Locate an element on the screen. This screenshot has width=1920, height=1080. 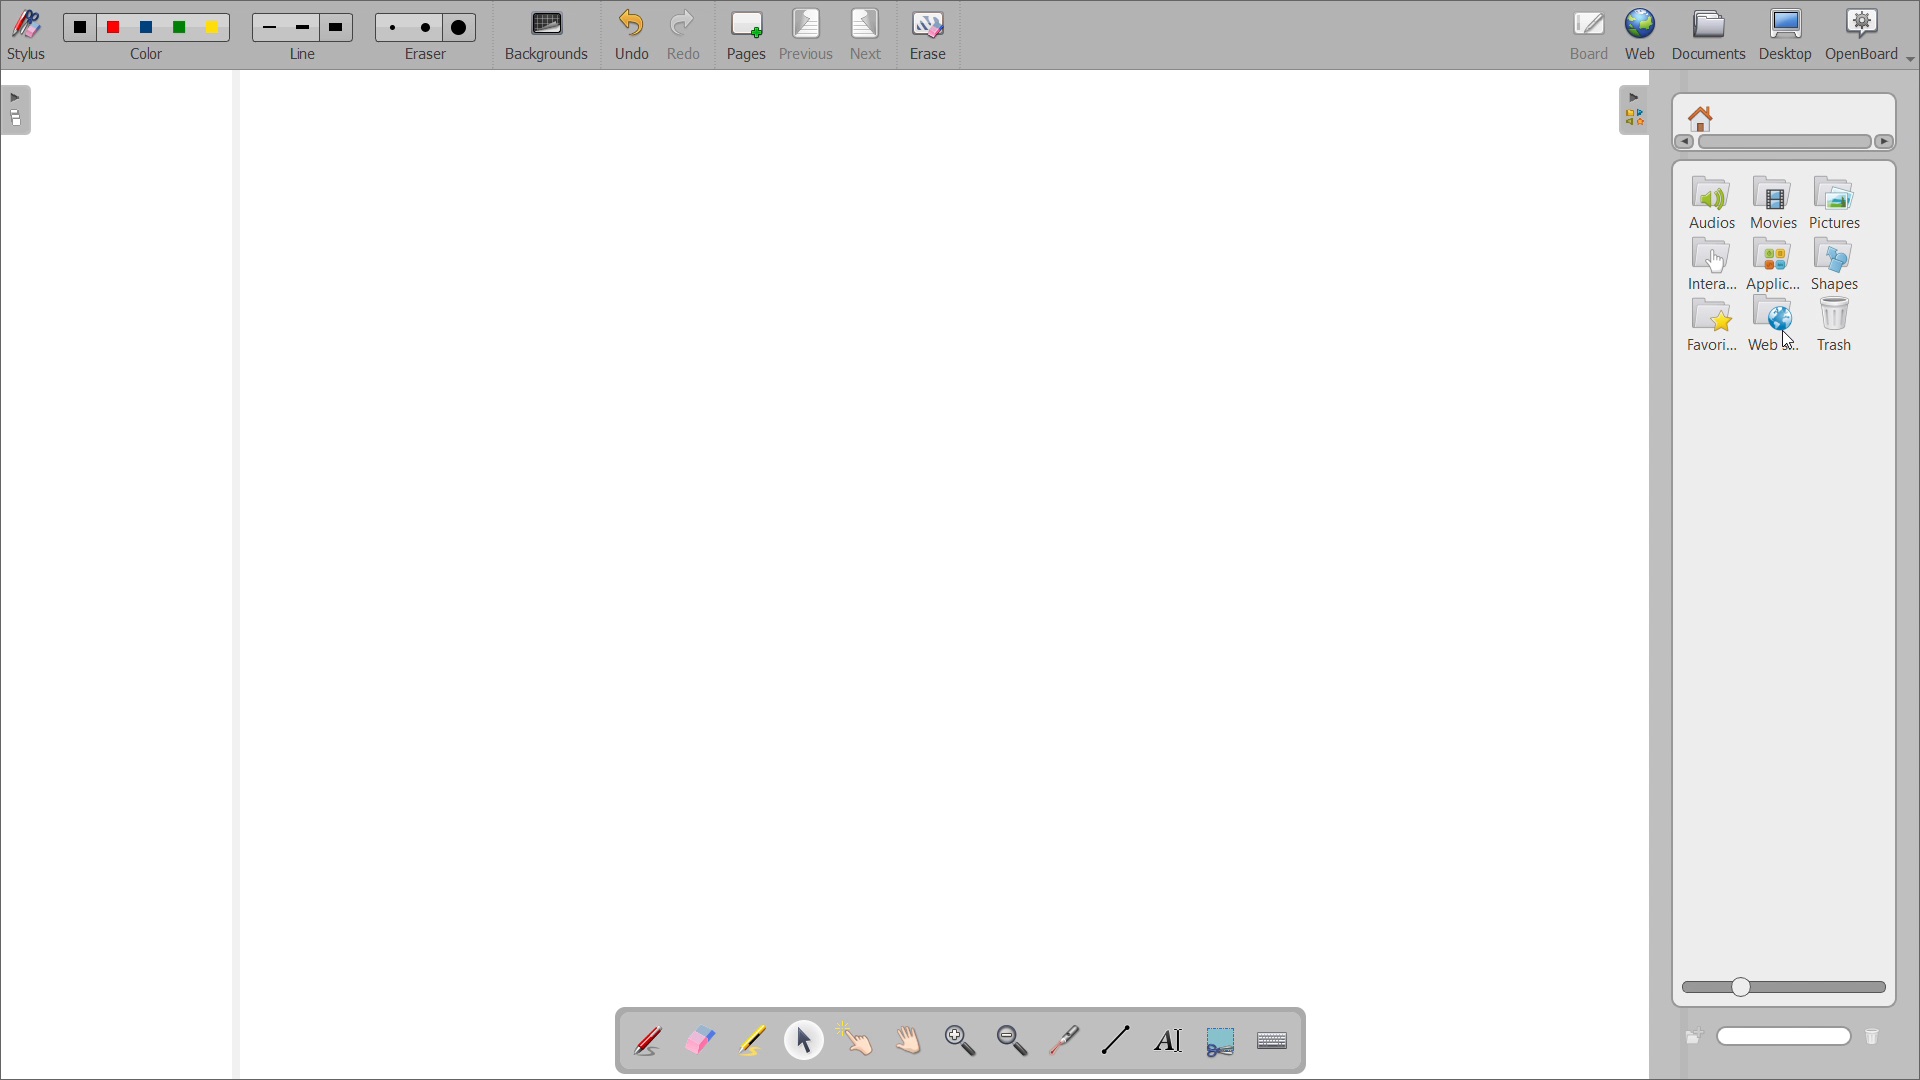
Medium line is located at coordinates (305, 26).